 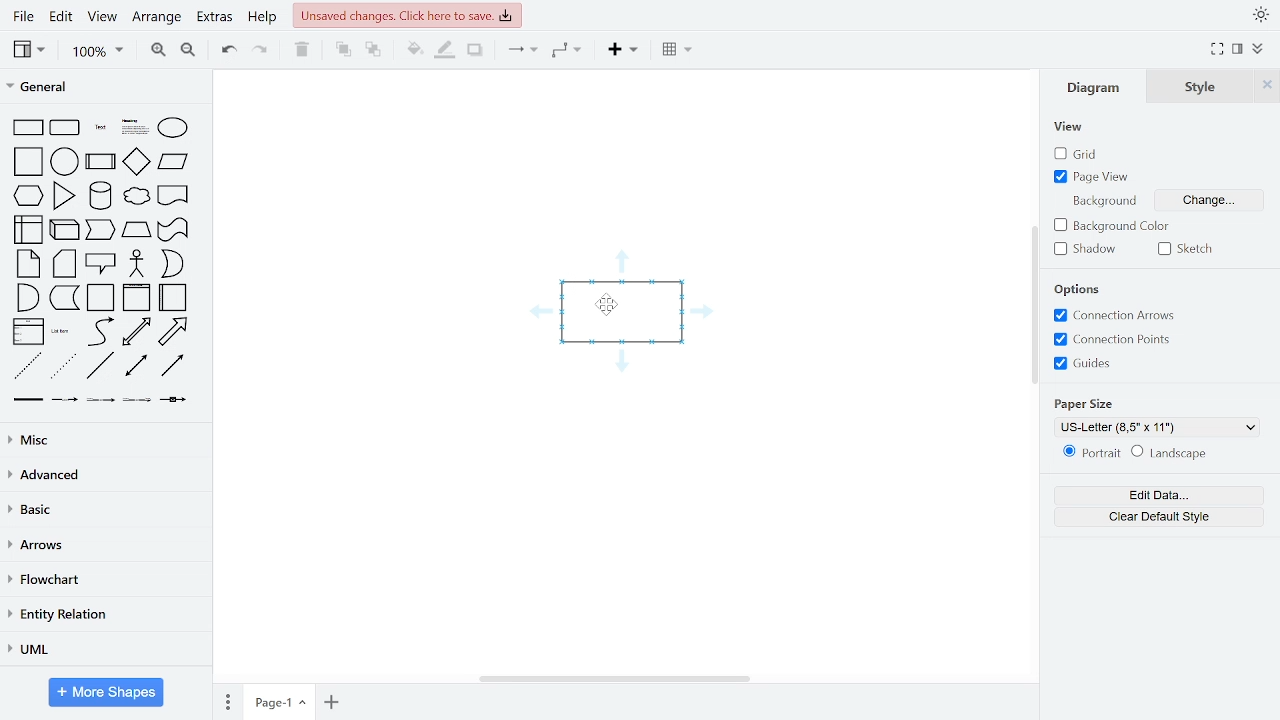 What do you see at coordinates (174, 127) in the screenshot?
I see `ellipse` at bounding box center [174, 127].